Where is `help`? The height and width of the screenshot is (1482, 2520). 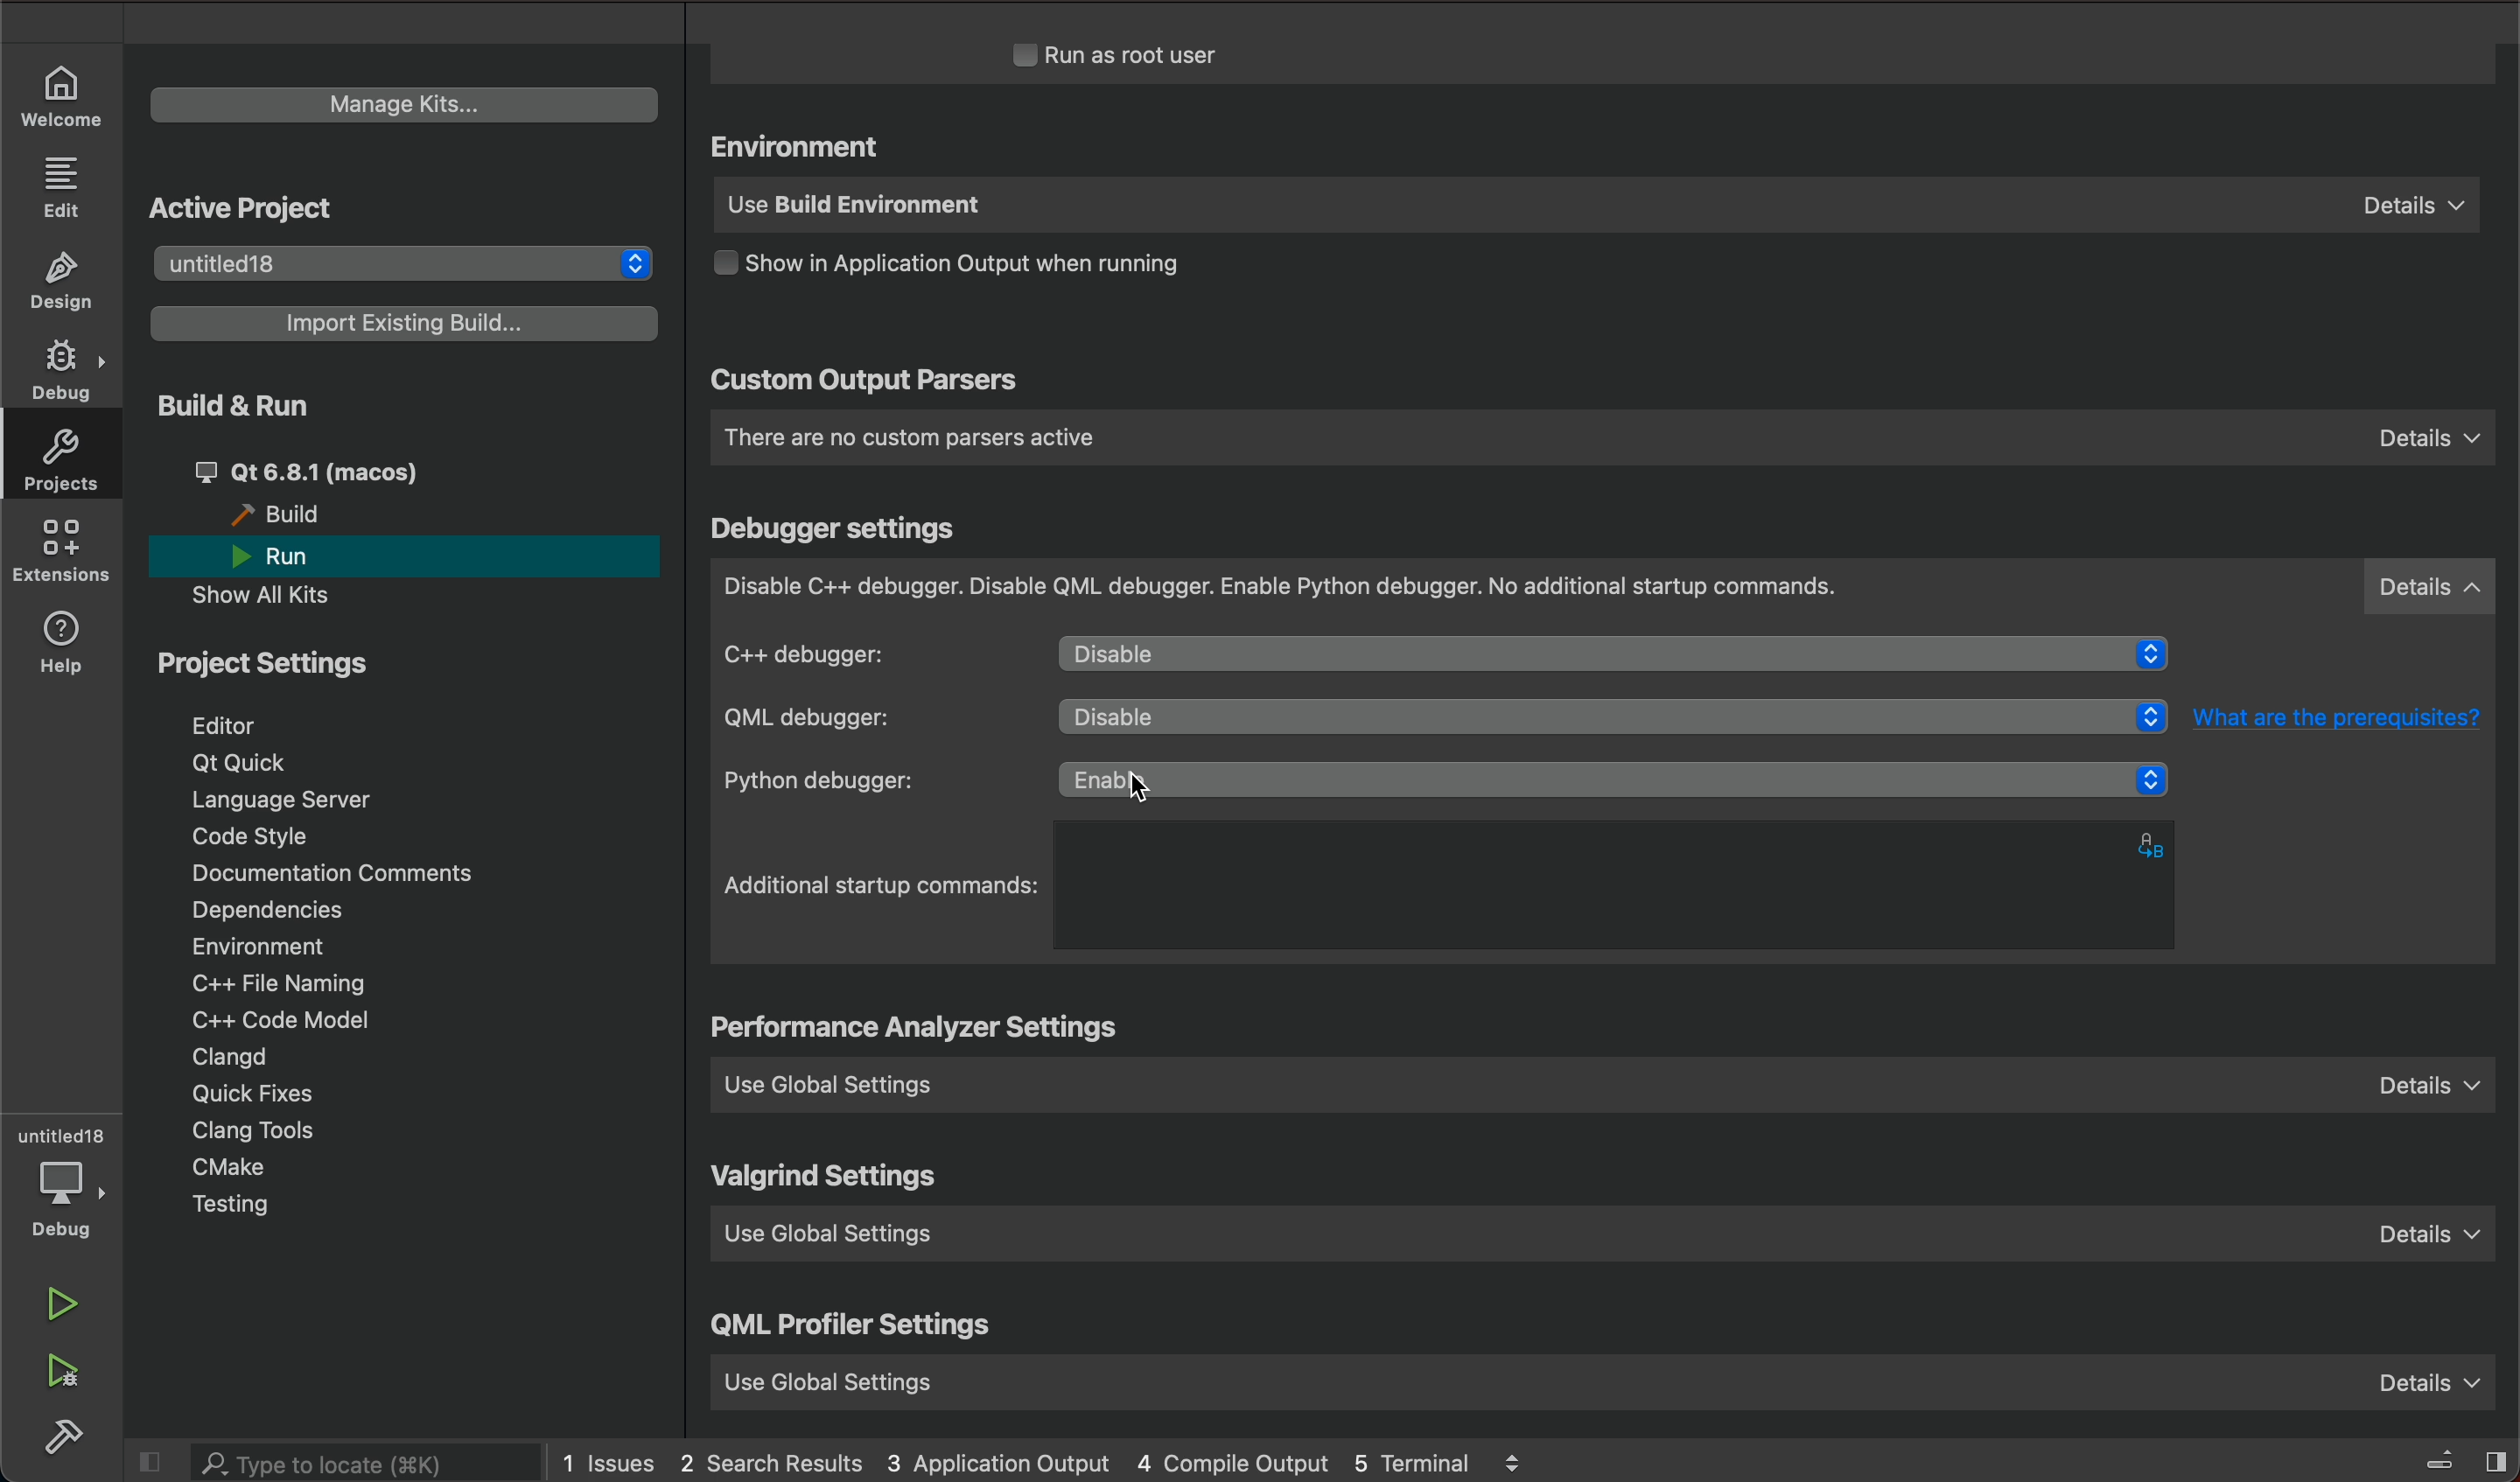
help is located at coordinates (68, 643).